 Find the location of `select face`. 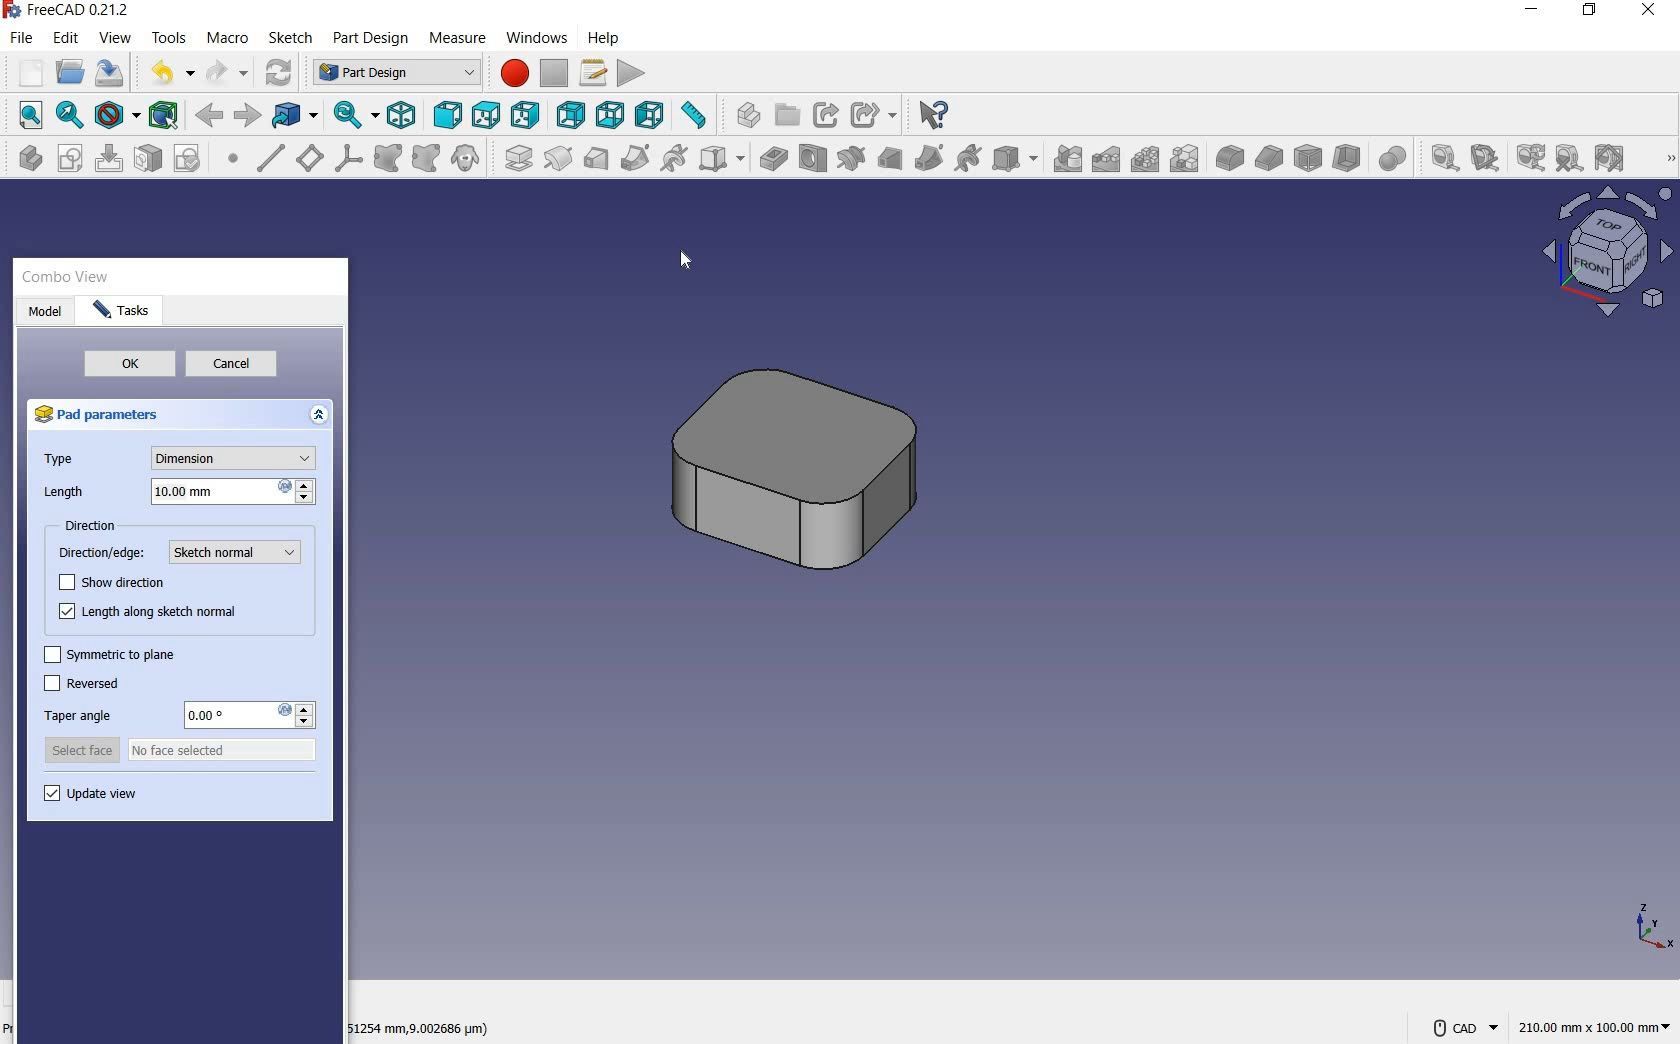

select face is located at coordinates (180, 751).